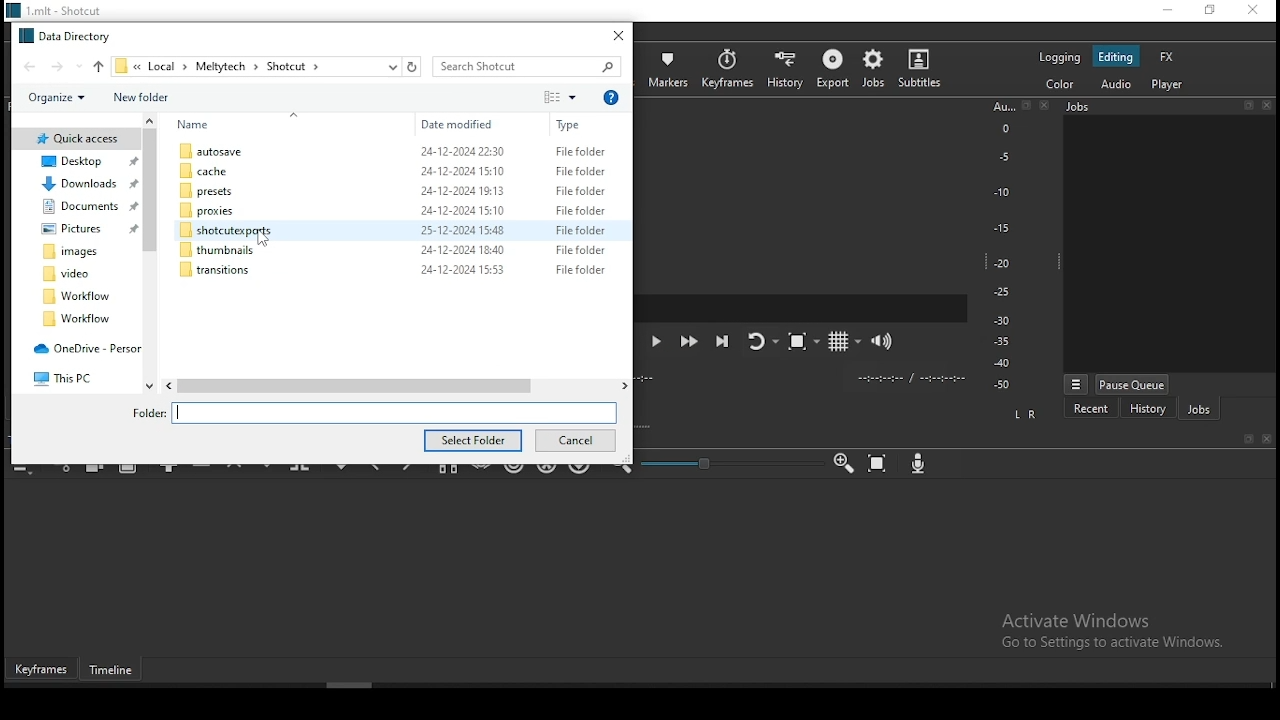 Image resolution: width=1280 pixels, height=720 pixels. I want to click on toggle player after looping, so click(760, 346).